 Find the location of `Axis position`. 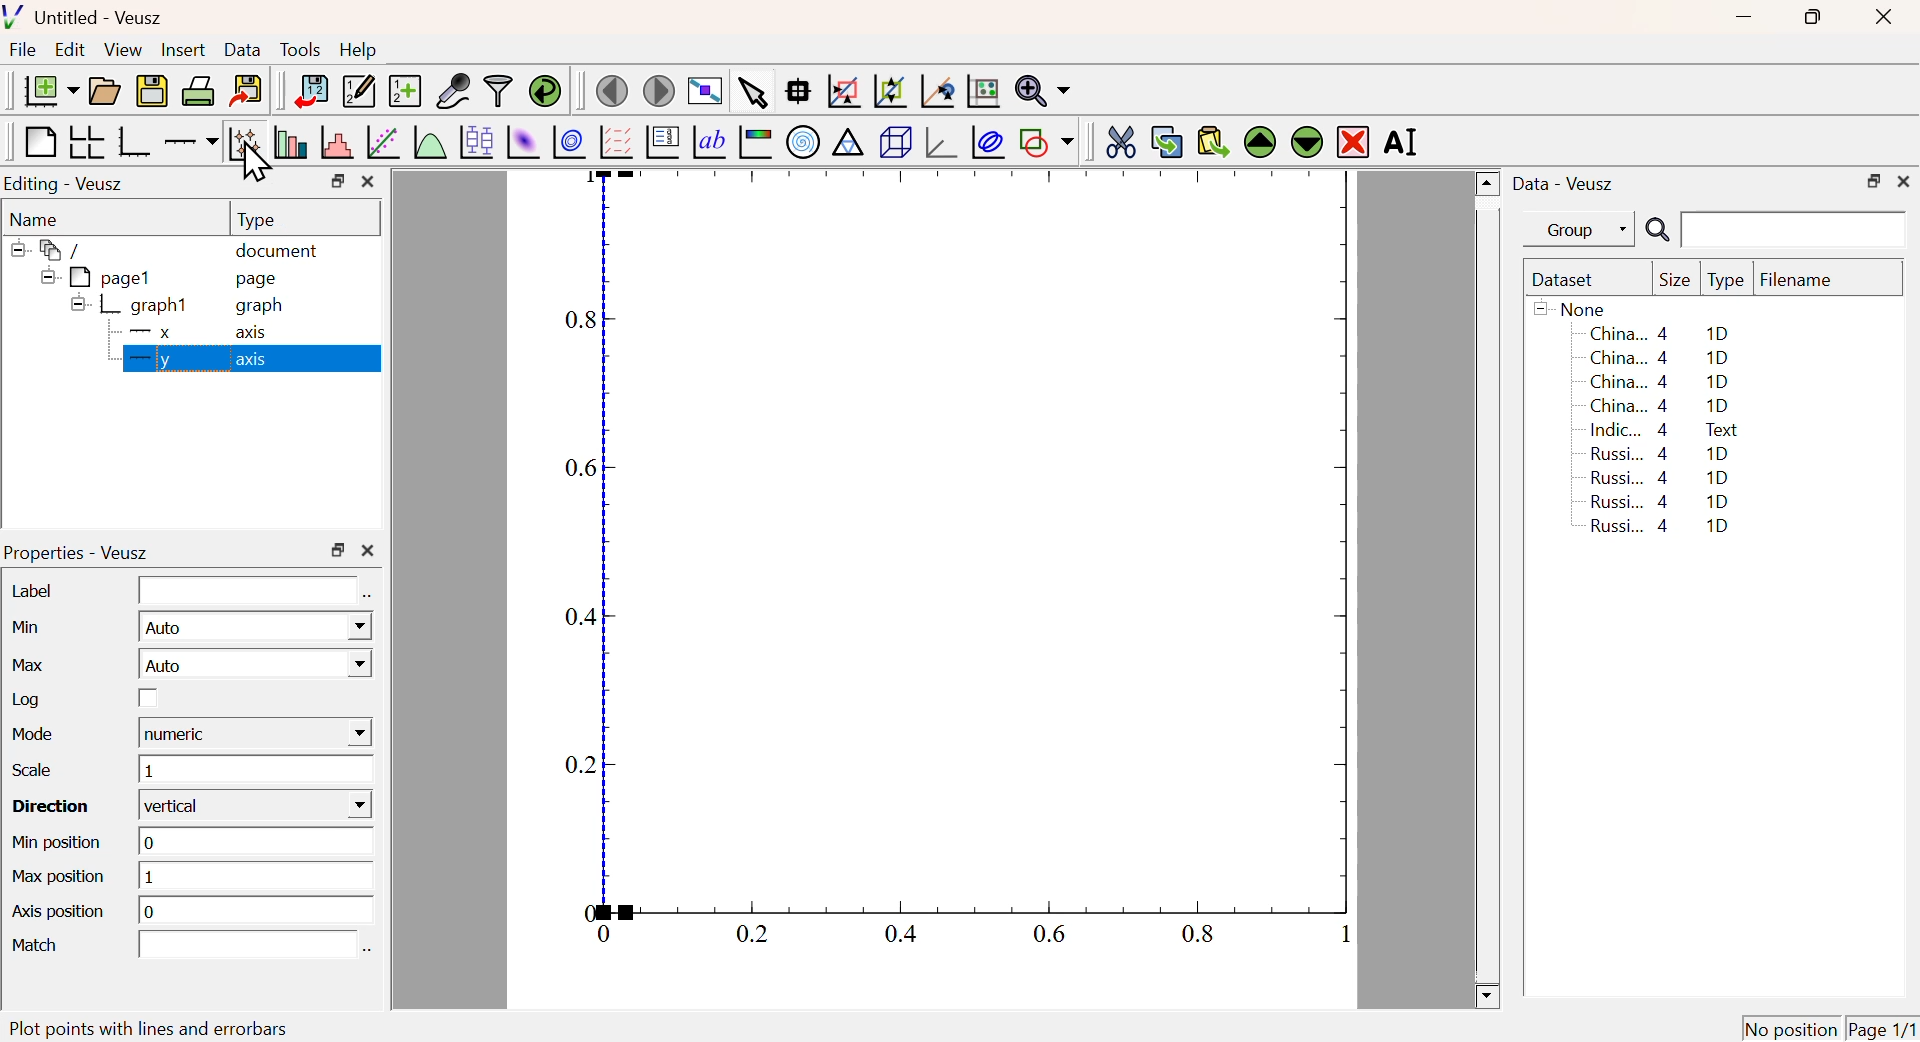

Axis position is located at coordinates (58, 914).